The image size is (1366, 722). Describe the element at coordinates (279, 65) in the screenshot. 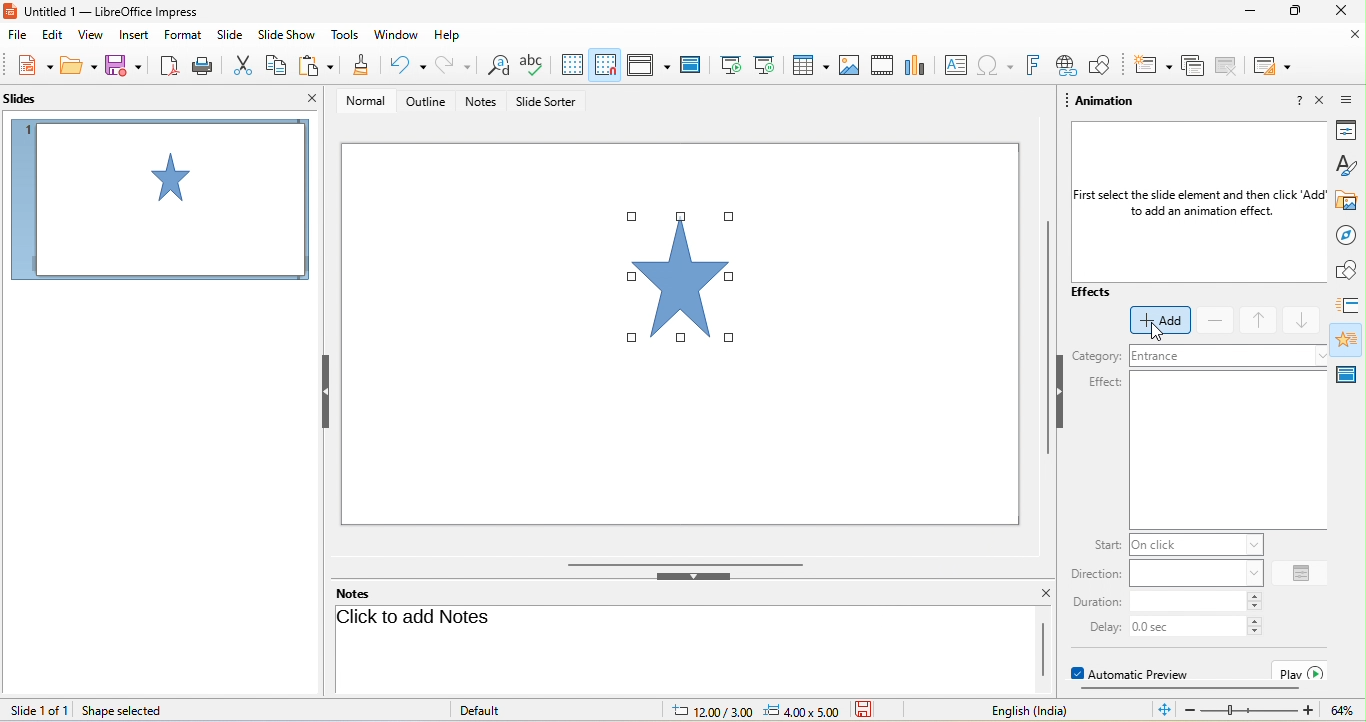

I see `copy` at that location.